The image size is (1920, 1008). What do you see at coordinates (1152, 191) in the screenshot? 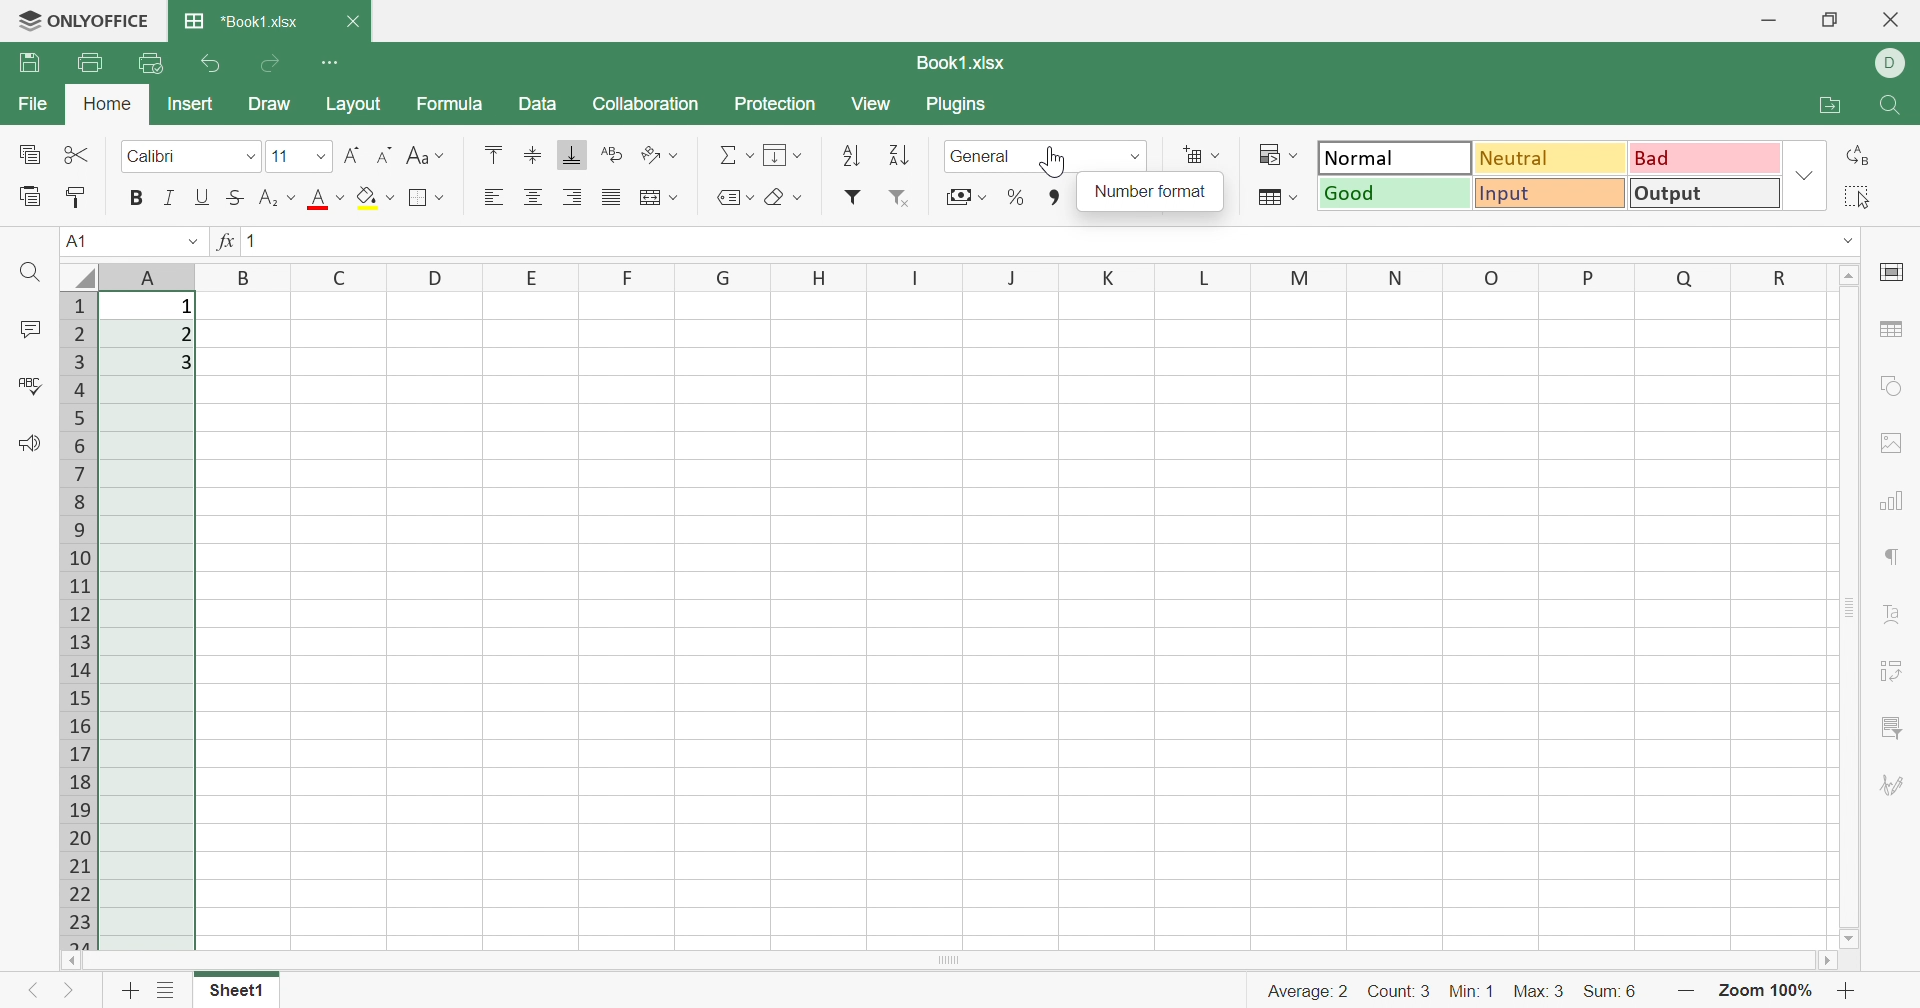
I see `Number format` at bounding box center [1152, 191].